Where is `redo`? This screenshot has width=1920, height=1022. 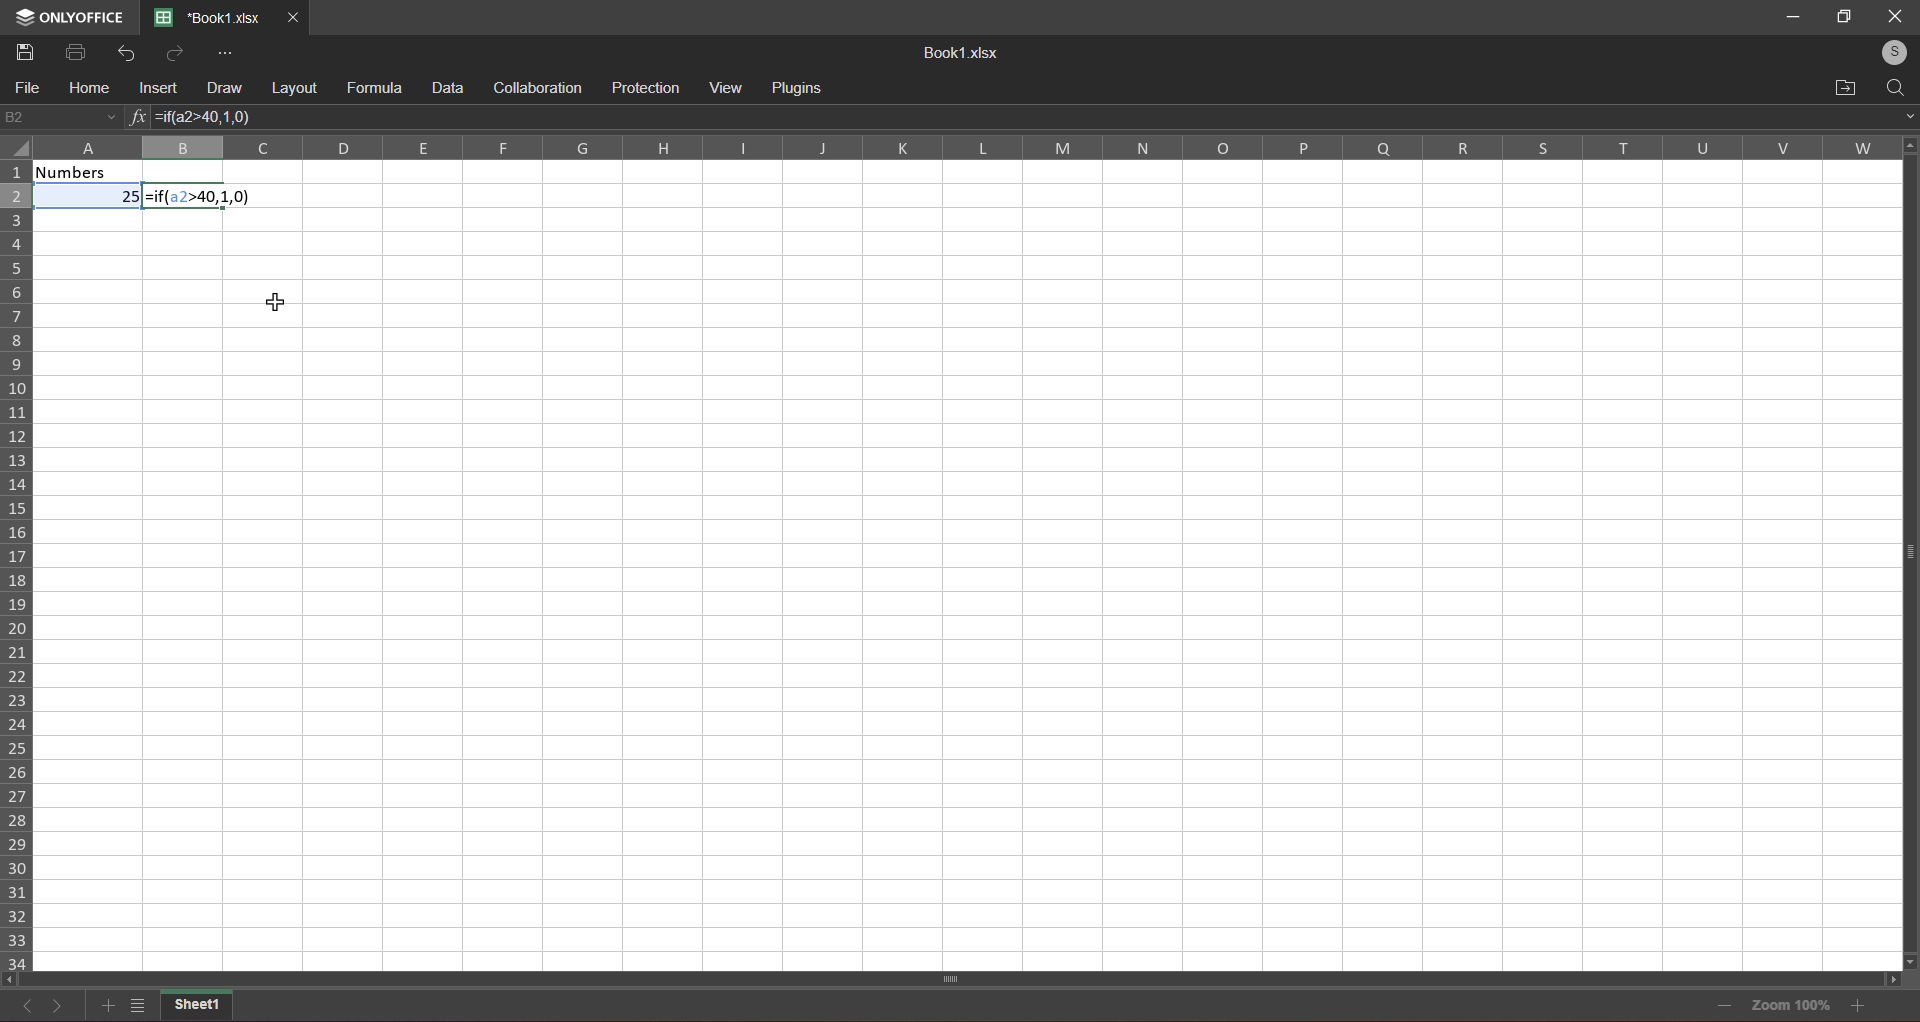
redo is located at coordinates (171, 53).